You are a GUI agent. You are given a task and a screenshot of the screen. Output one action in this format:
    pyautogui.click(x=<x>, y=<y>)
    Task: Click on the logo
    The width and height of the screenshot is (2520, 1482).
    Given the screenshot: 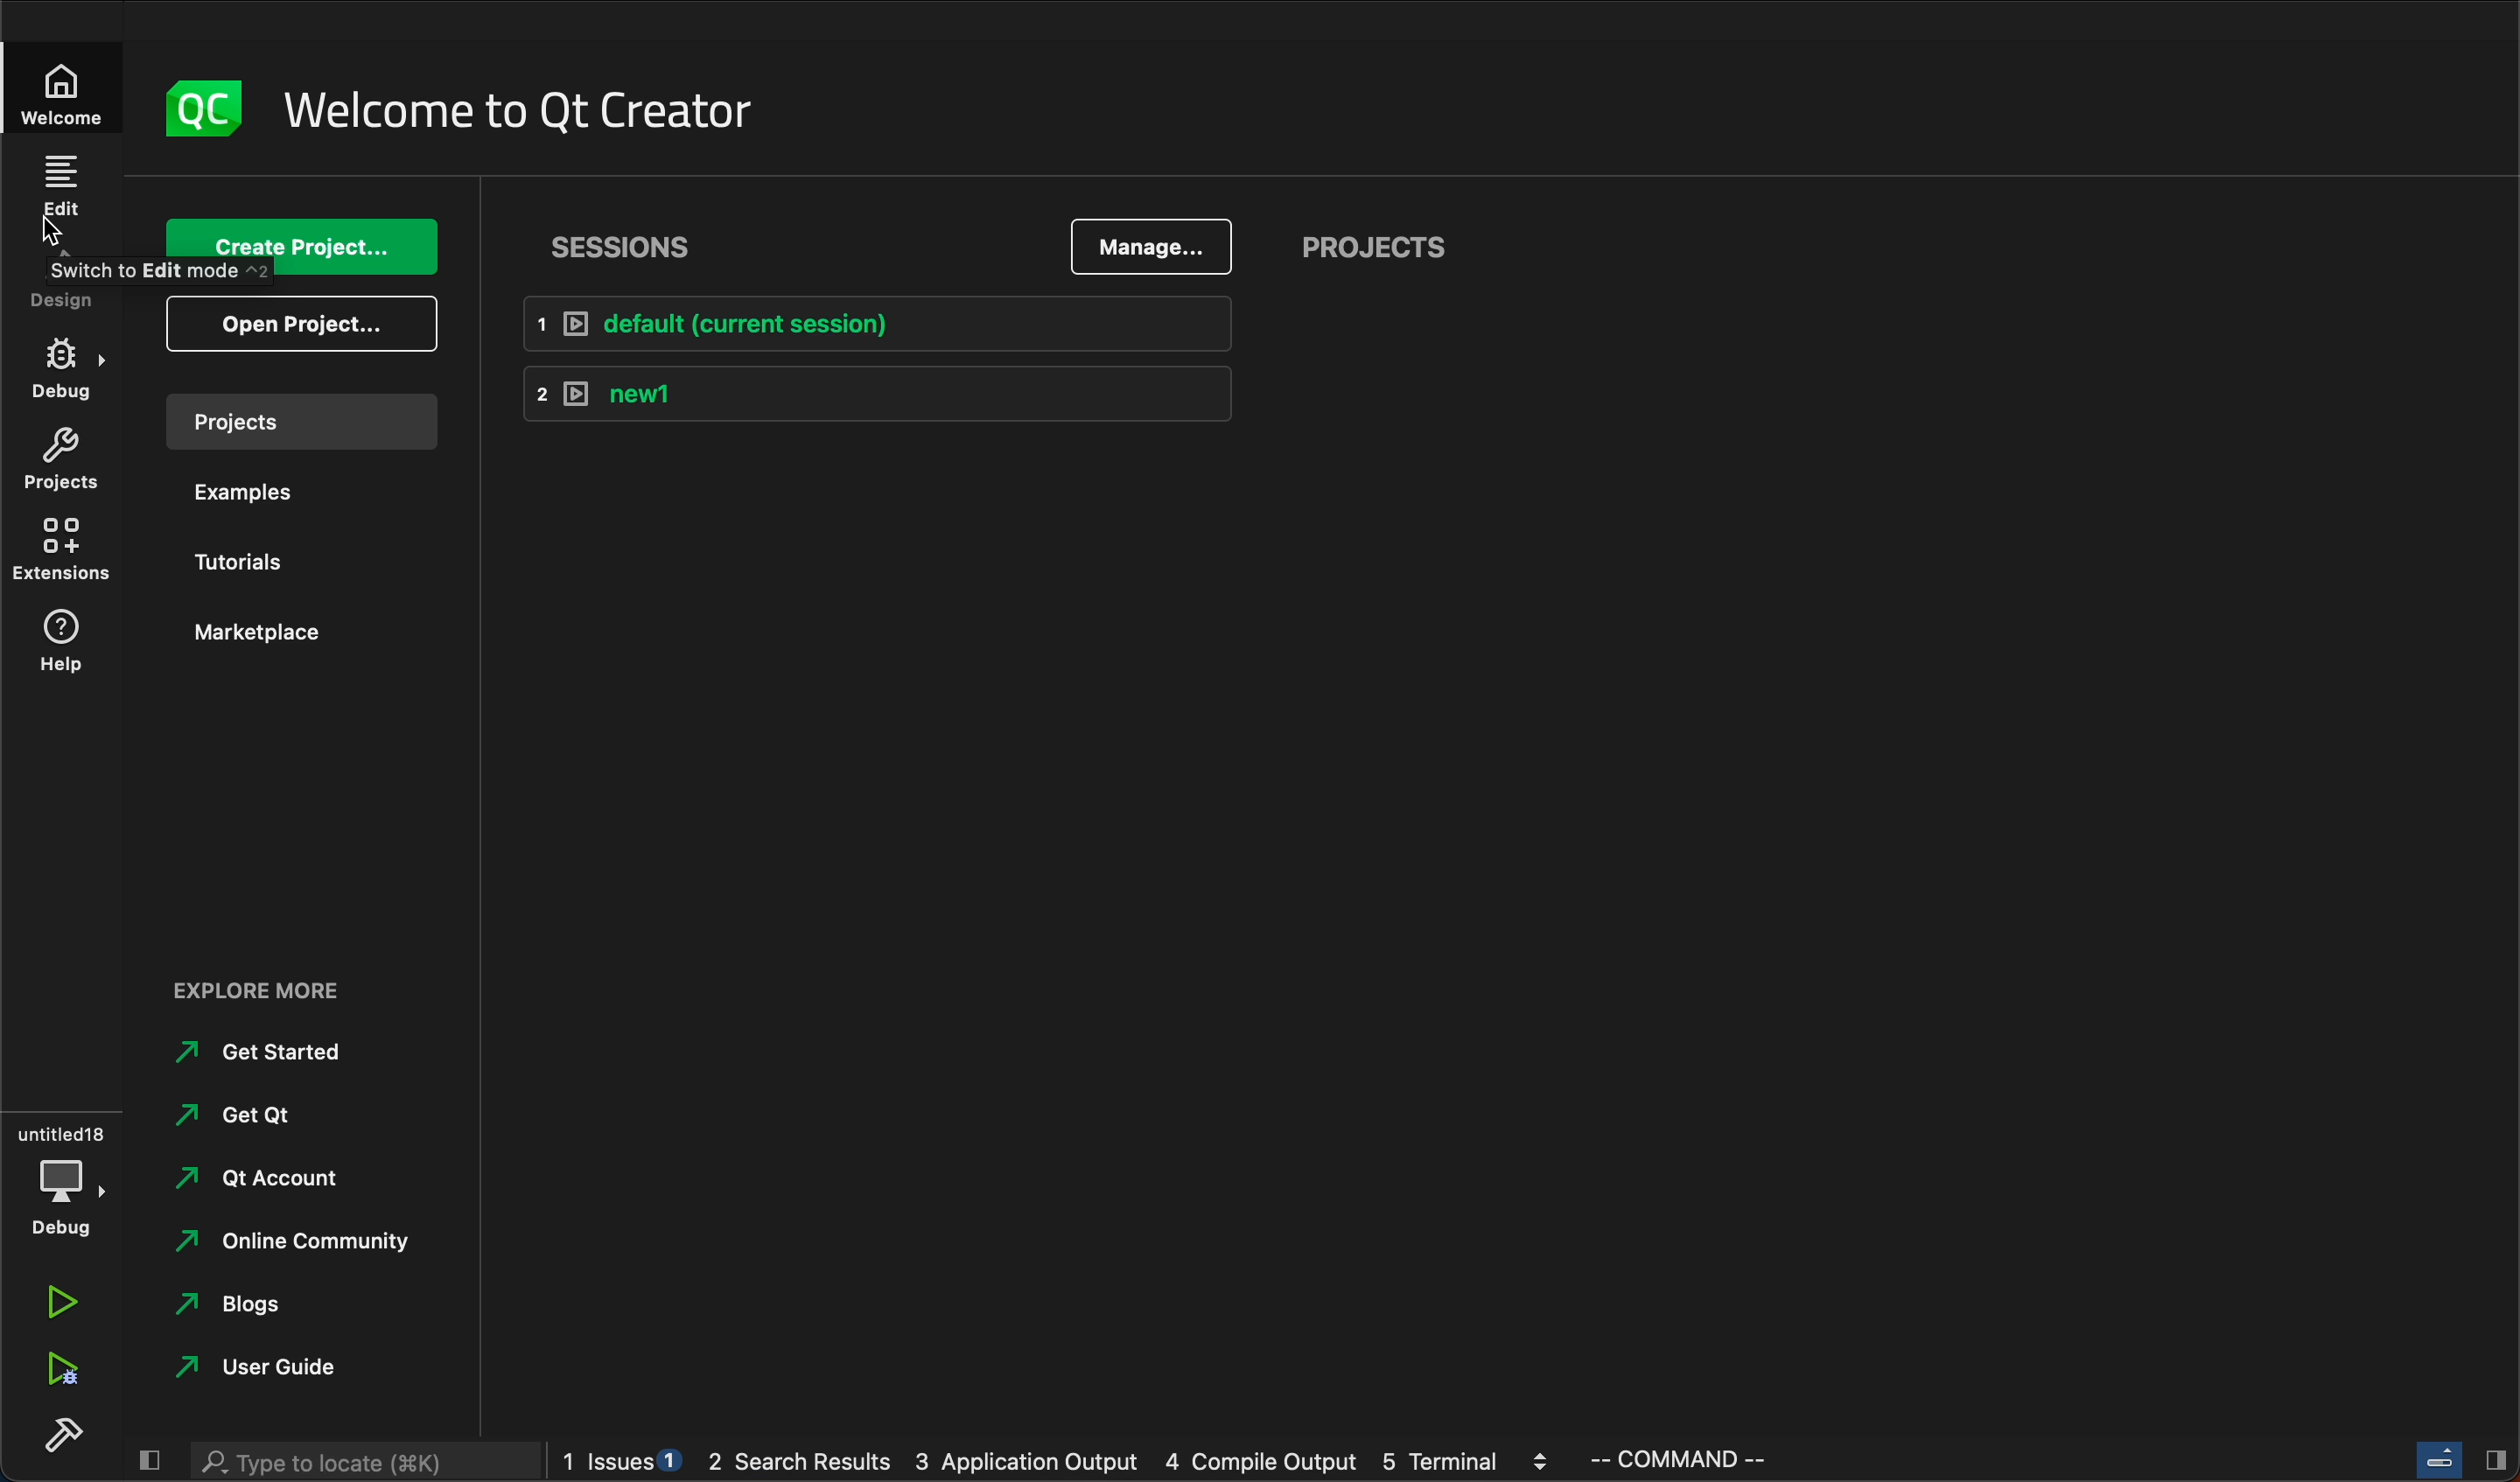 What is the action you would take?
    pyautogui.click(x=205, y=108)
    